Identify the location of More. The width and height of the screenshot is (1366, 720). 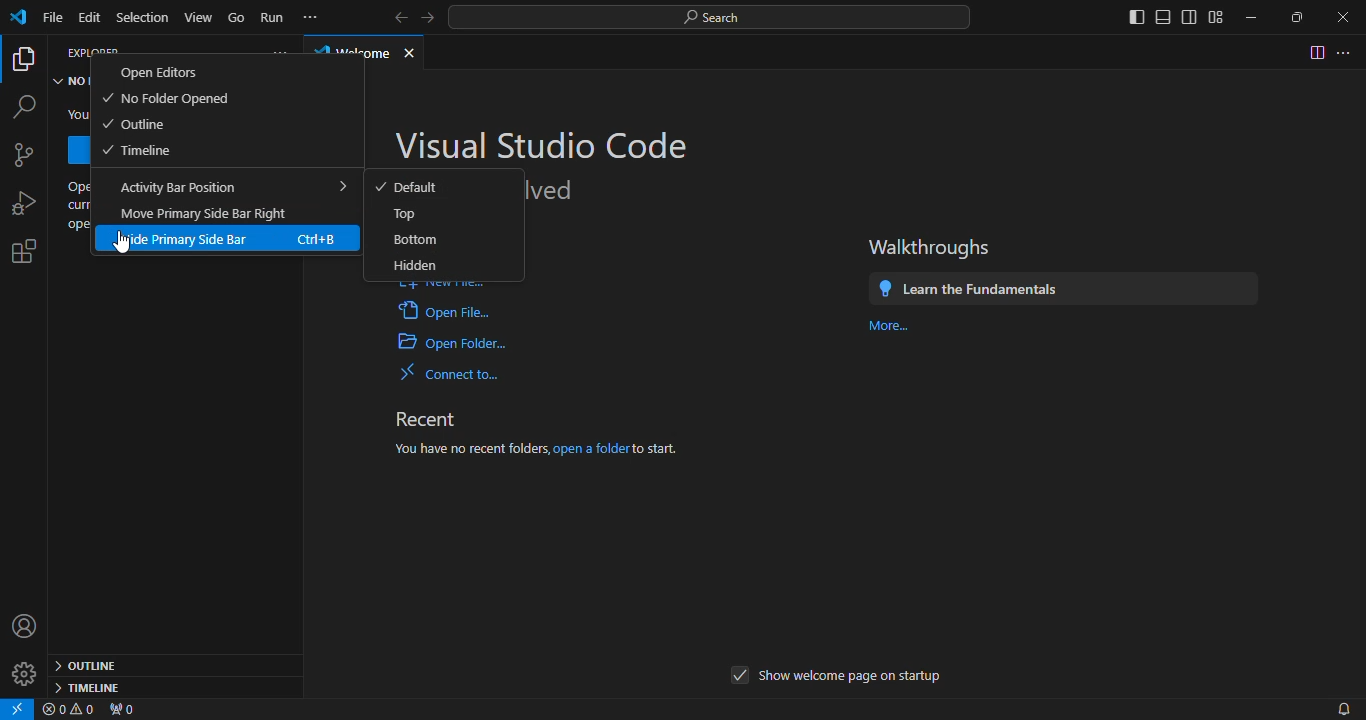
(887, 325).